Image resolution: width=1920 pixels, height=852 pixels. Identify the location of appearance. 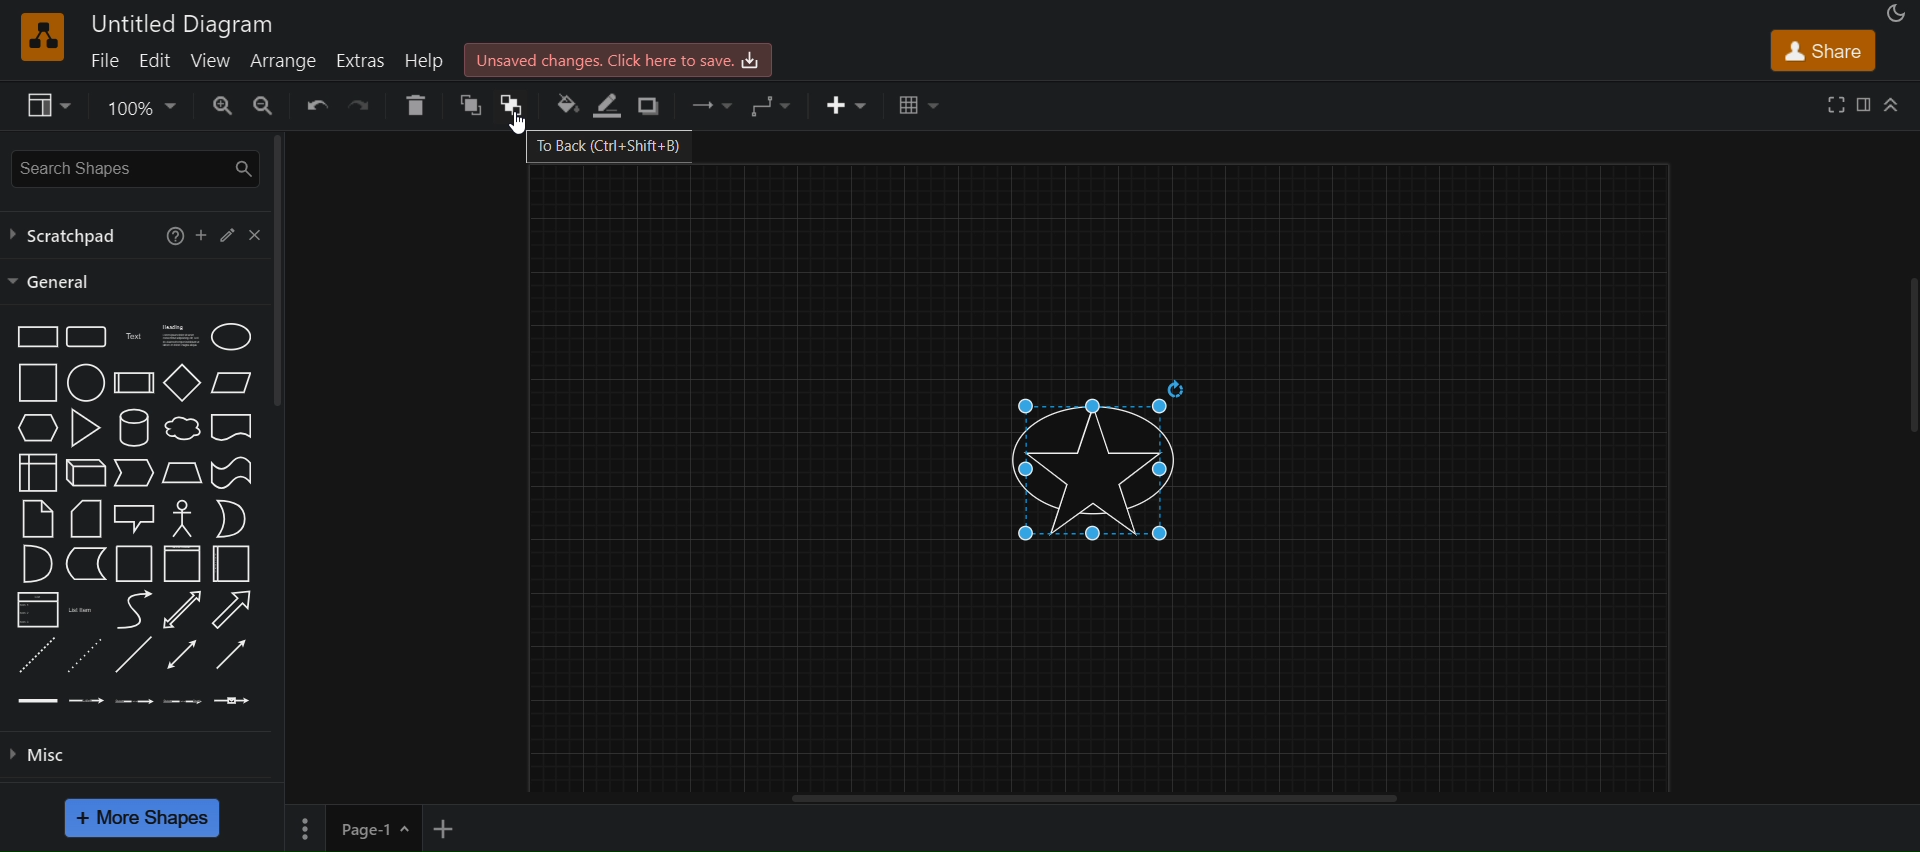
(1897, 13).